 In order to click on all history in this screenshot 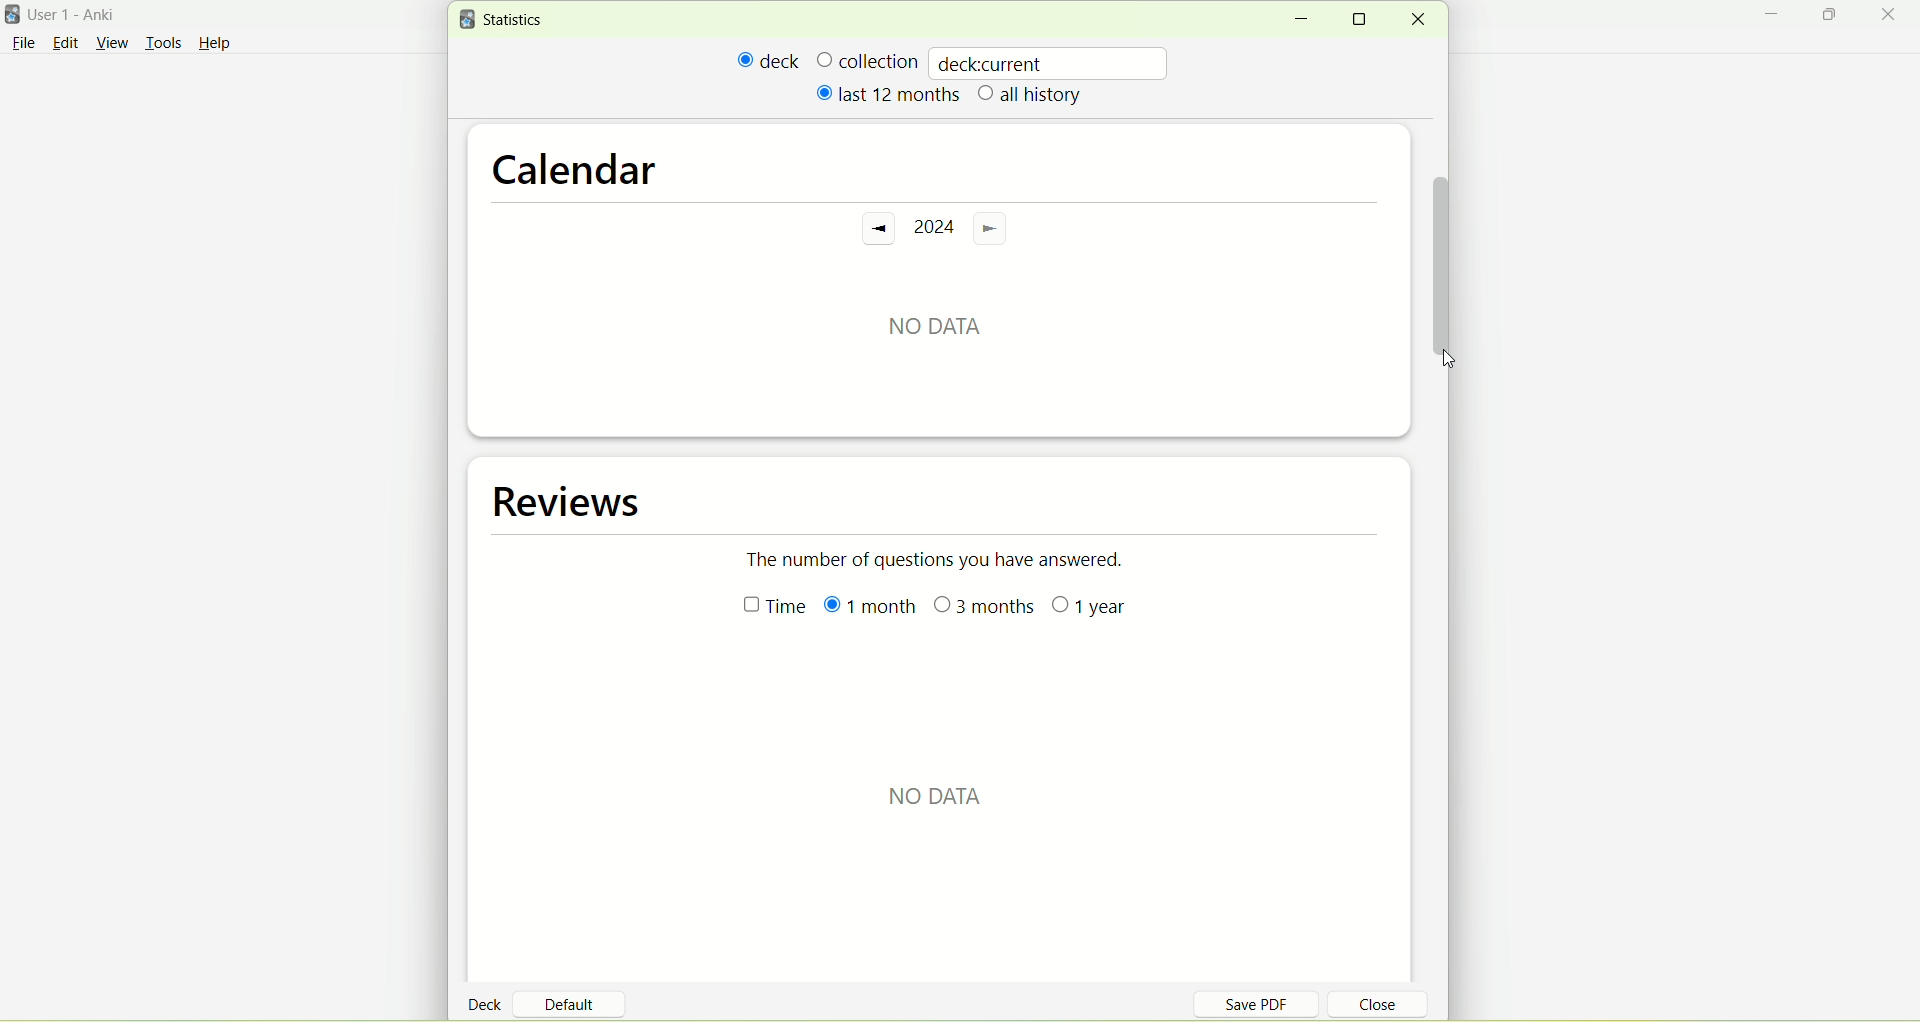, I will do `click(1031, 96)`.